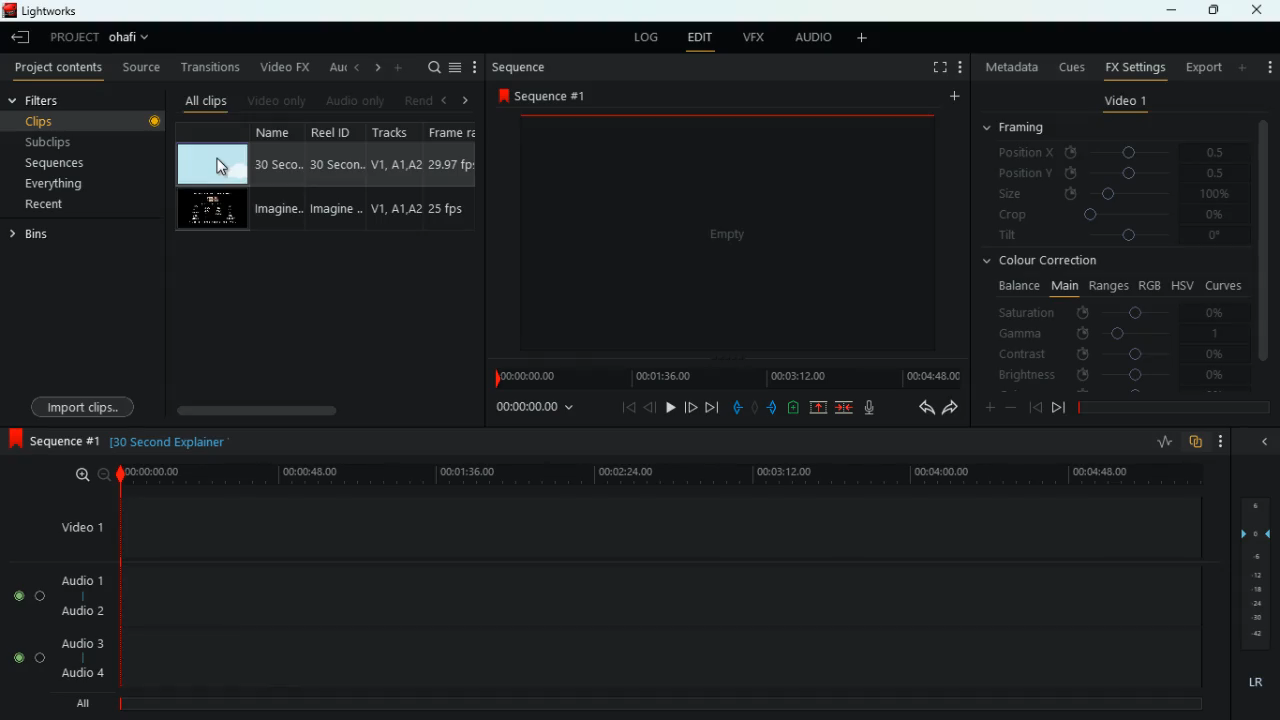  What do you see at coordinates (953, 95) in the screenshot?
I see `add` at bounding box center [953, 95].